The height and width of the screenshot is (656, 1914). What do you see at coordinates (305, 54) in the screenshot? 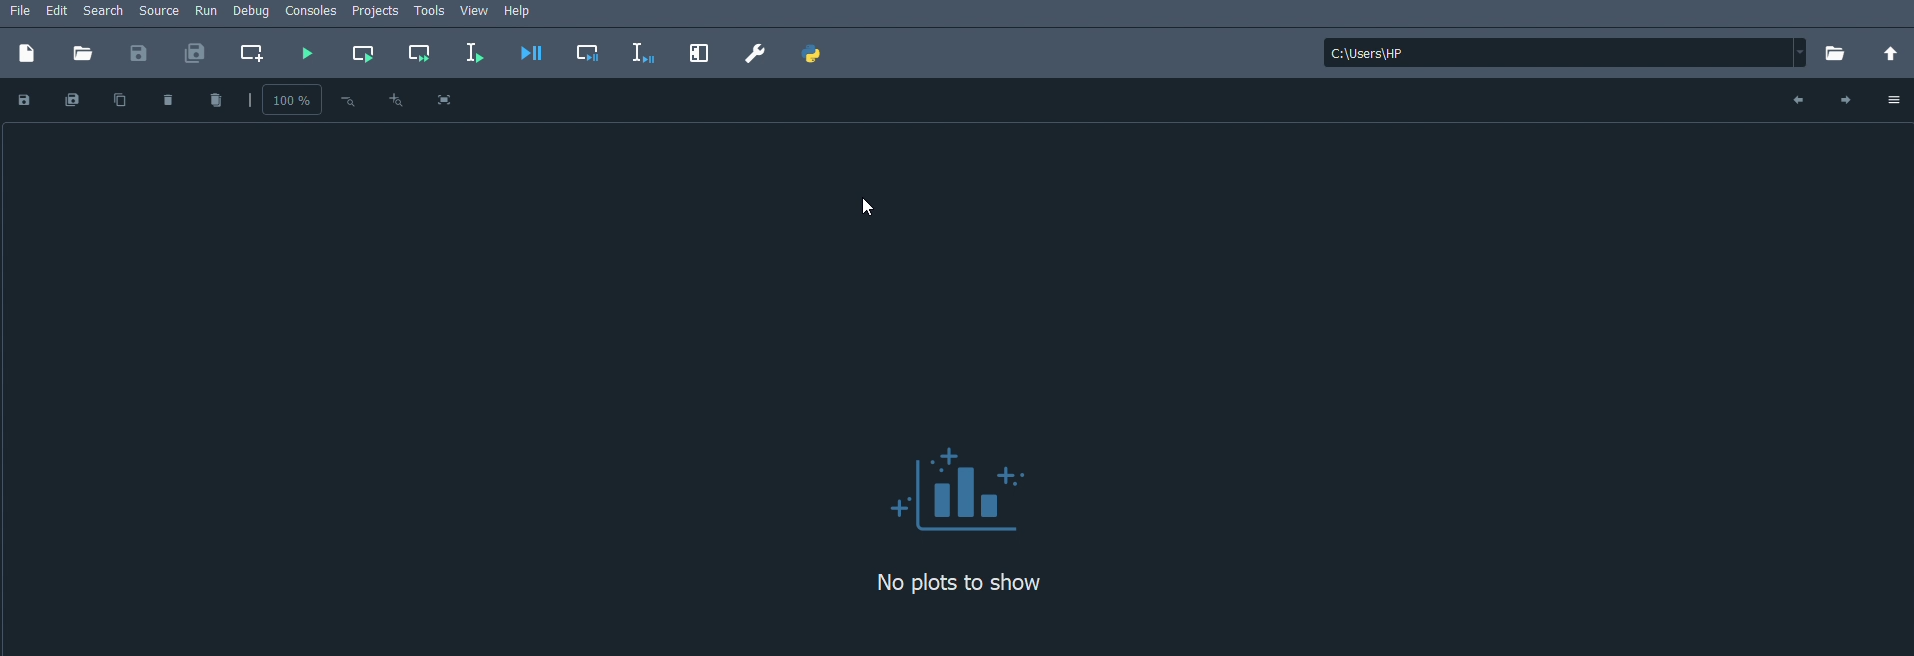
I see `Run file` at bounding box center [305, 54].